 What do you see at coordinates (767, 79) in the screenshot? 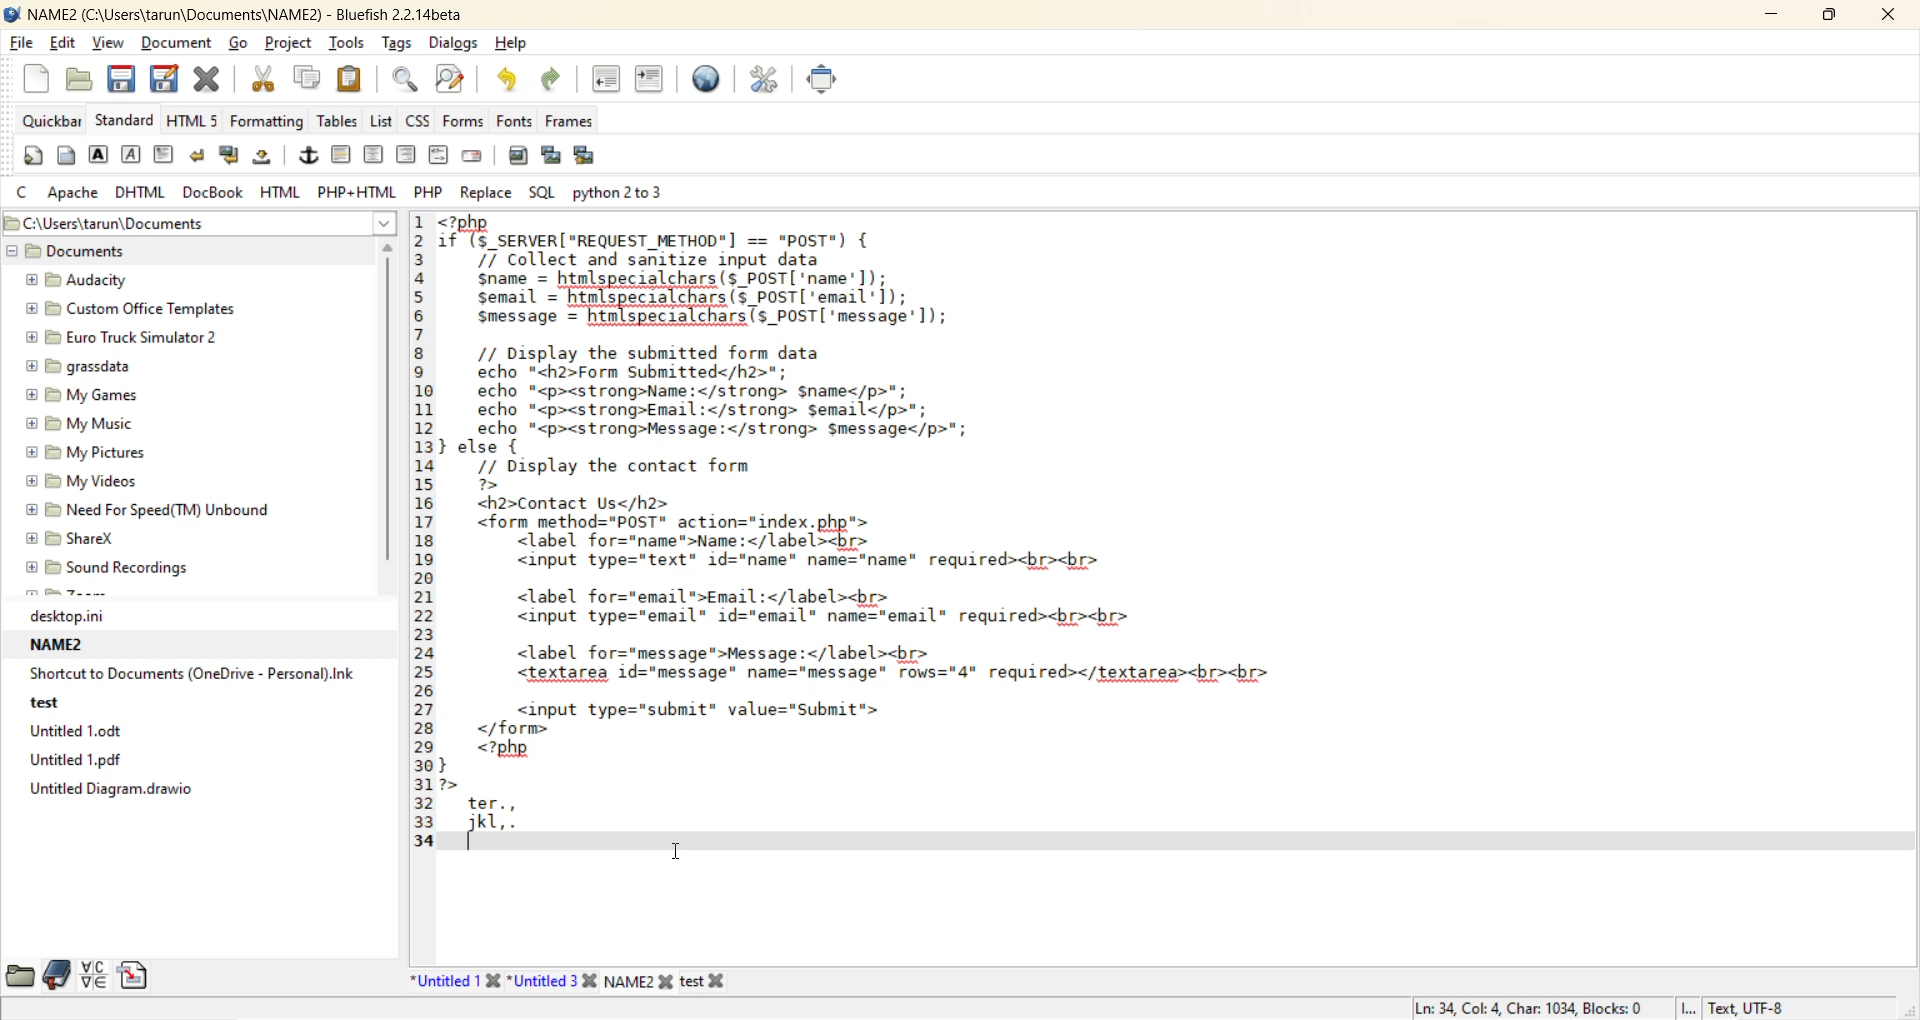
I see `edit preferences` at bounding box center [767, 79].